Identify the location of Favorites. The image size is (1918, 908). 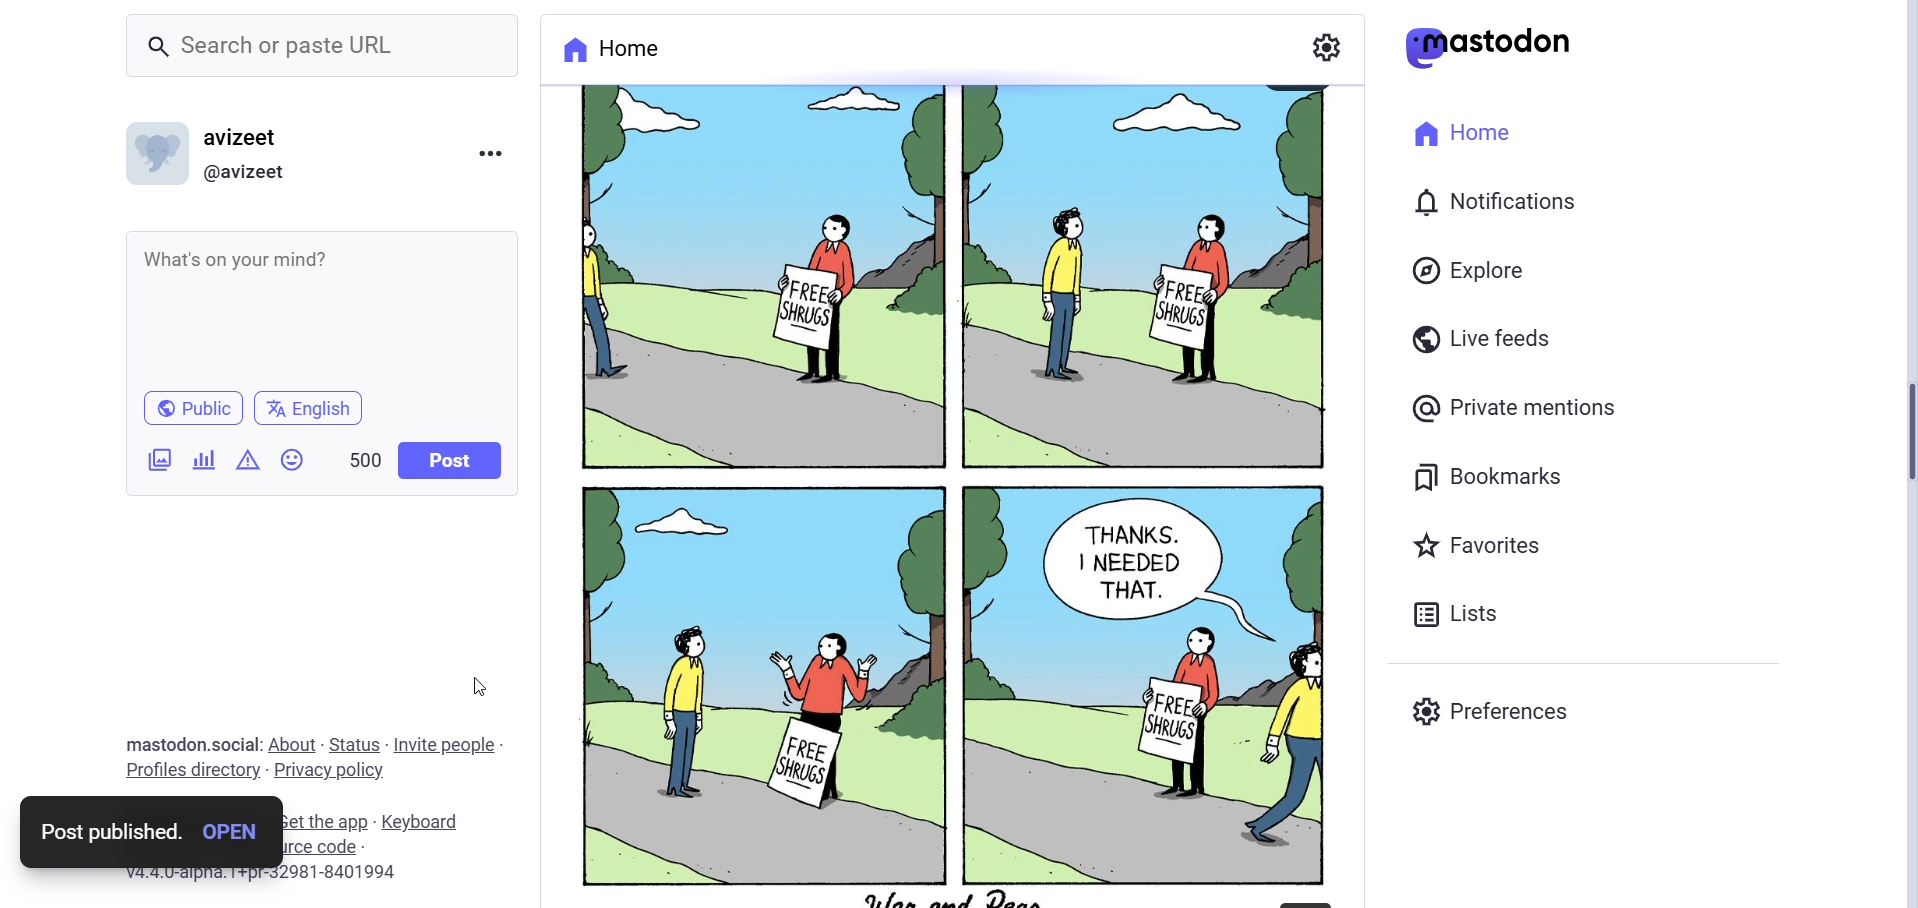
(1482, 543).